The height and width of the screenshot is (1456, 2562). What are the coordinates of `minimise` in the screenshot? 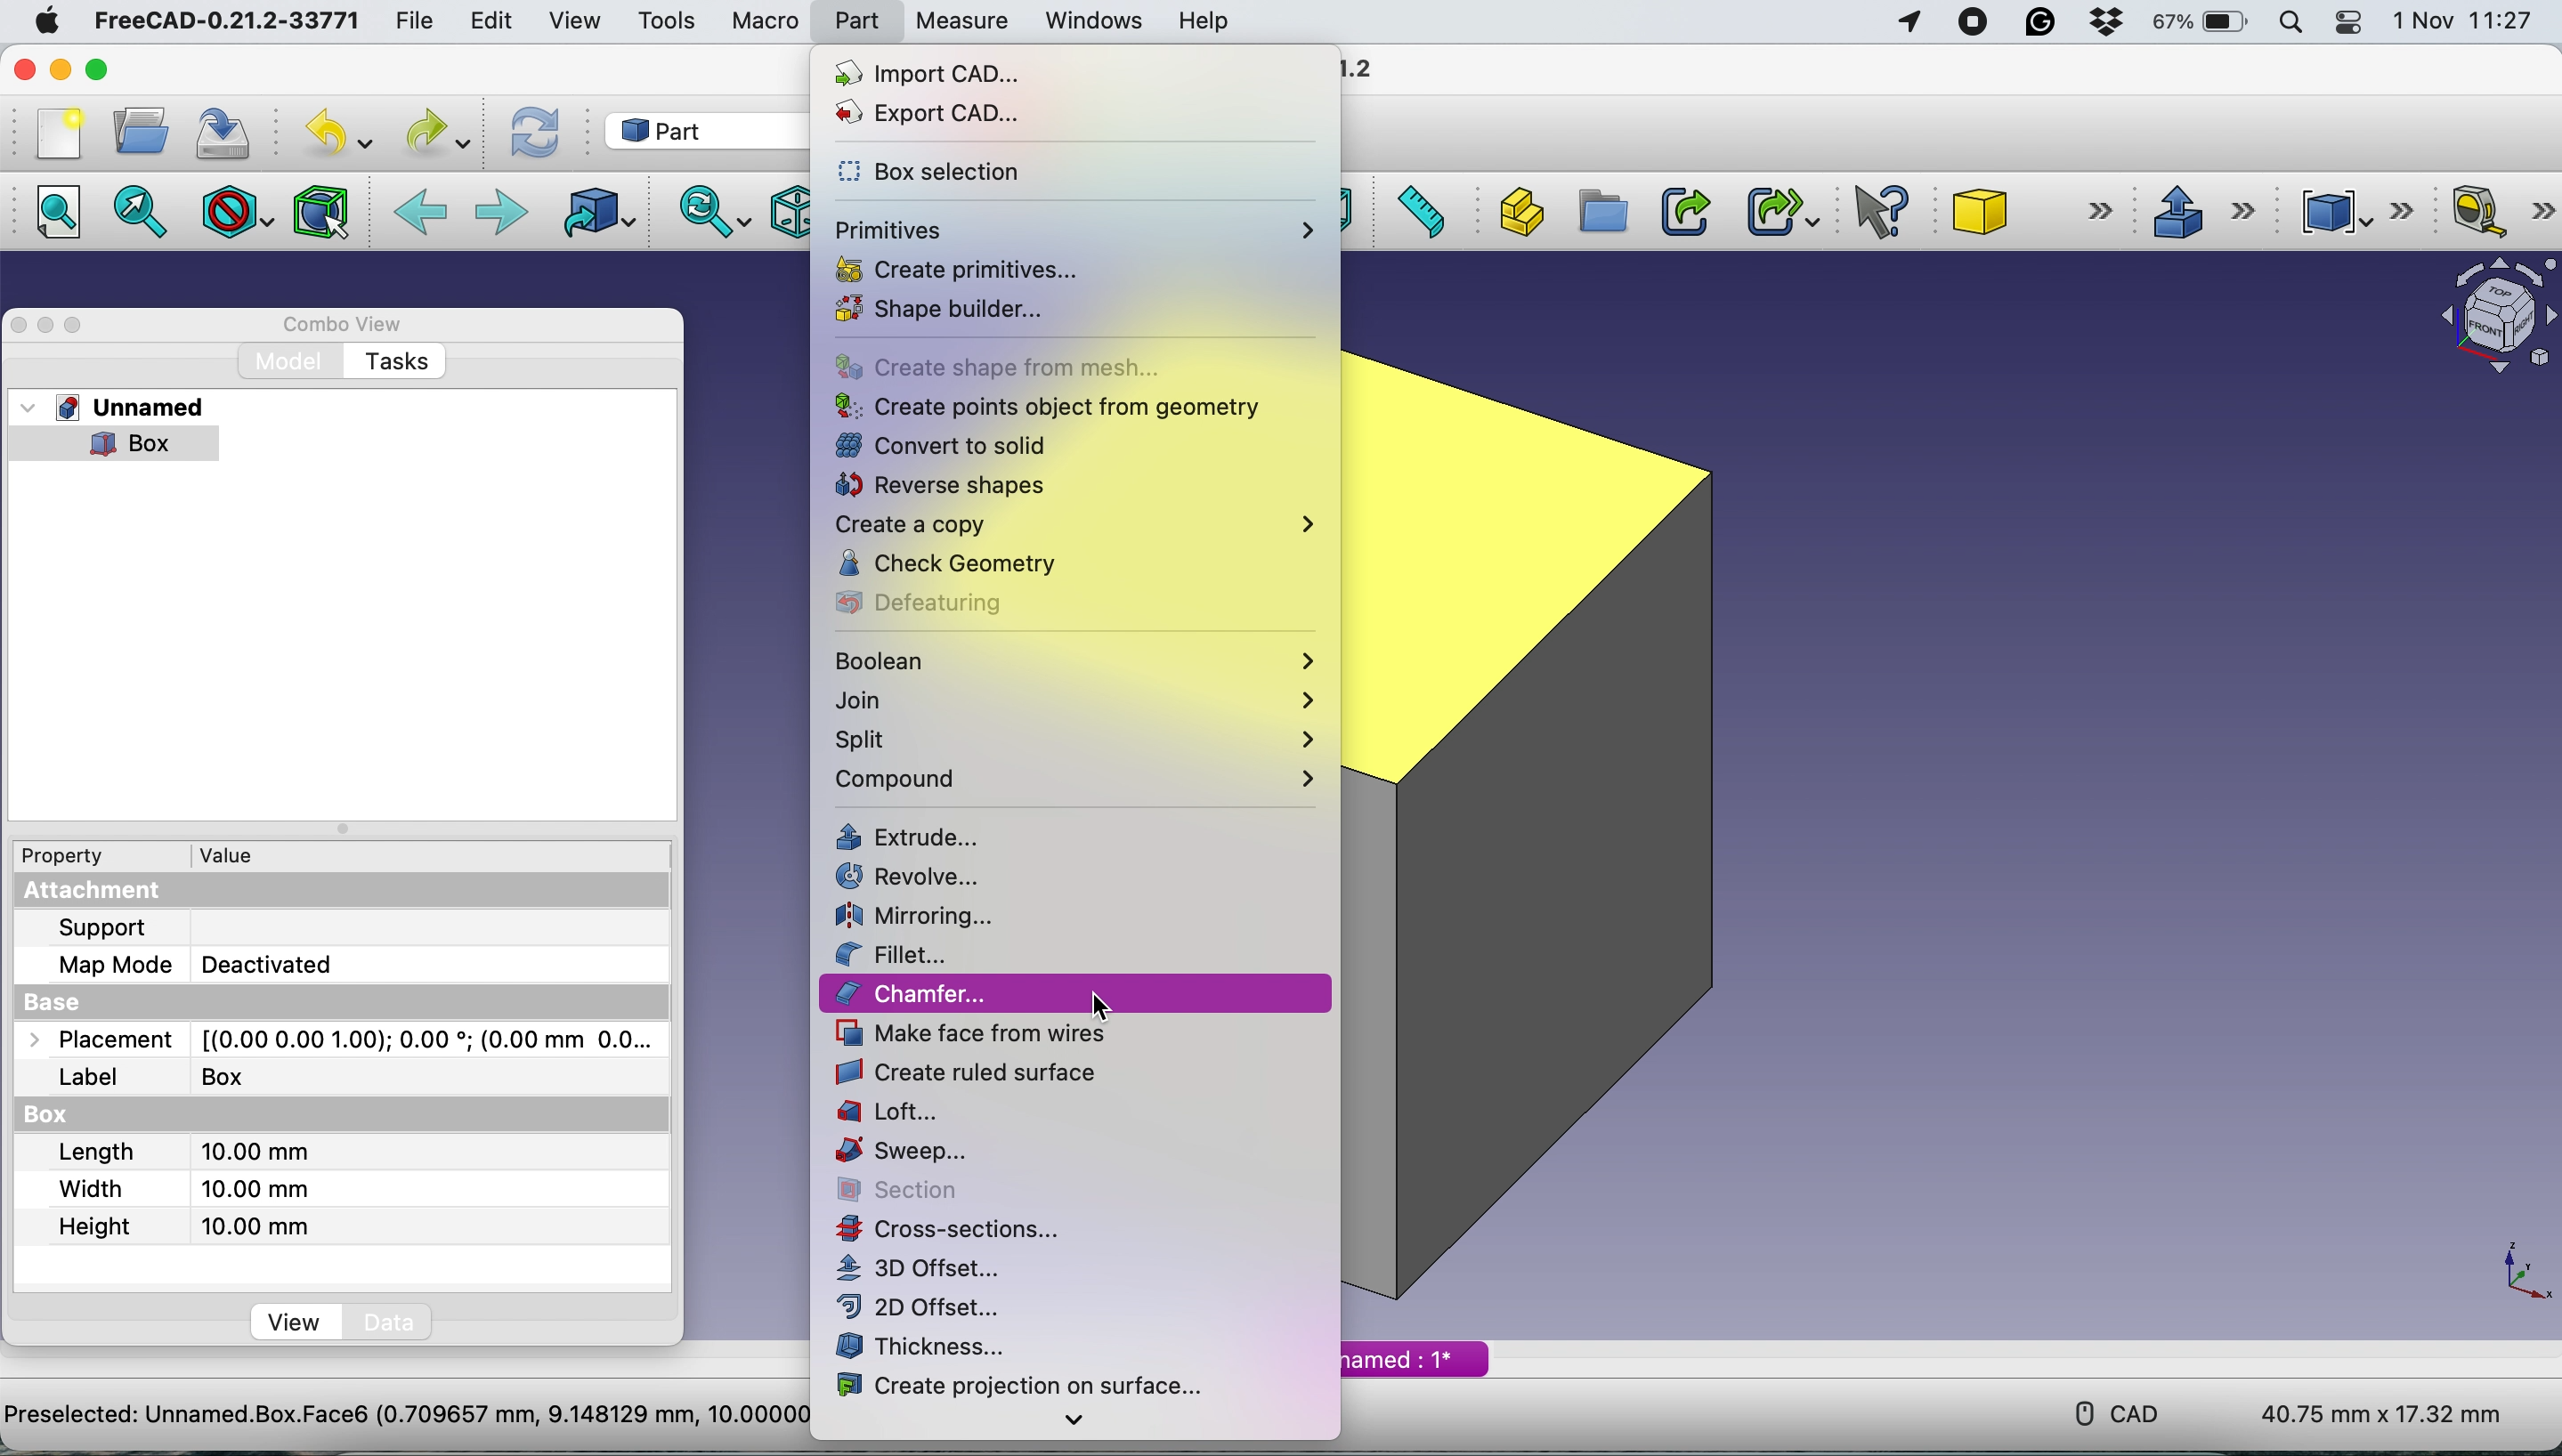 It's located at (61, 70).